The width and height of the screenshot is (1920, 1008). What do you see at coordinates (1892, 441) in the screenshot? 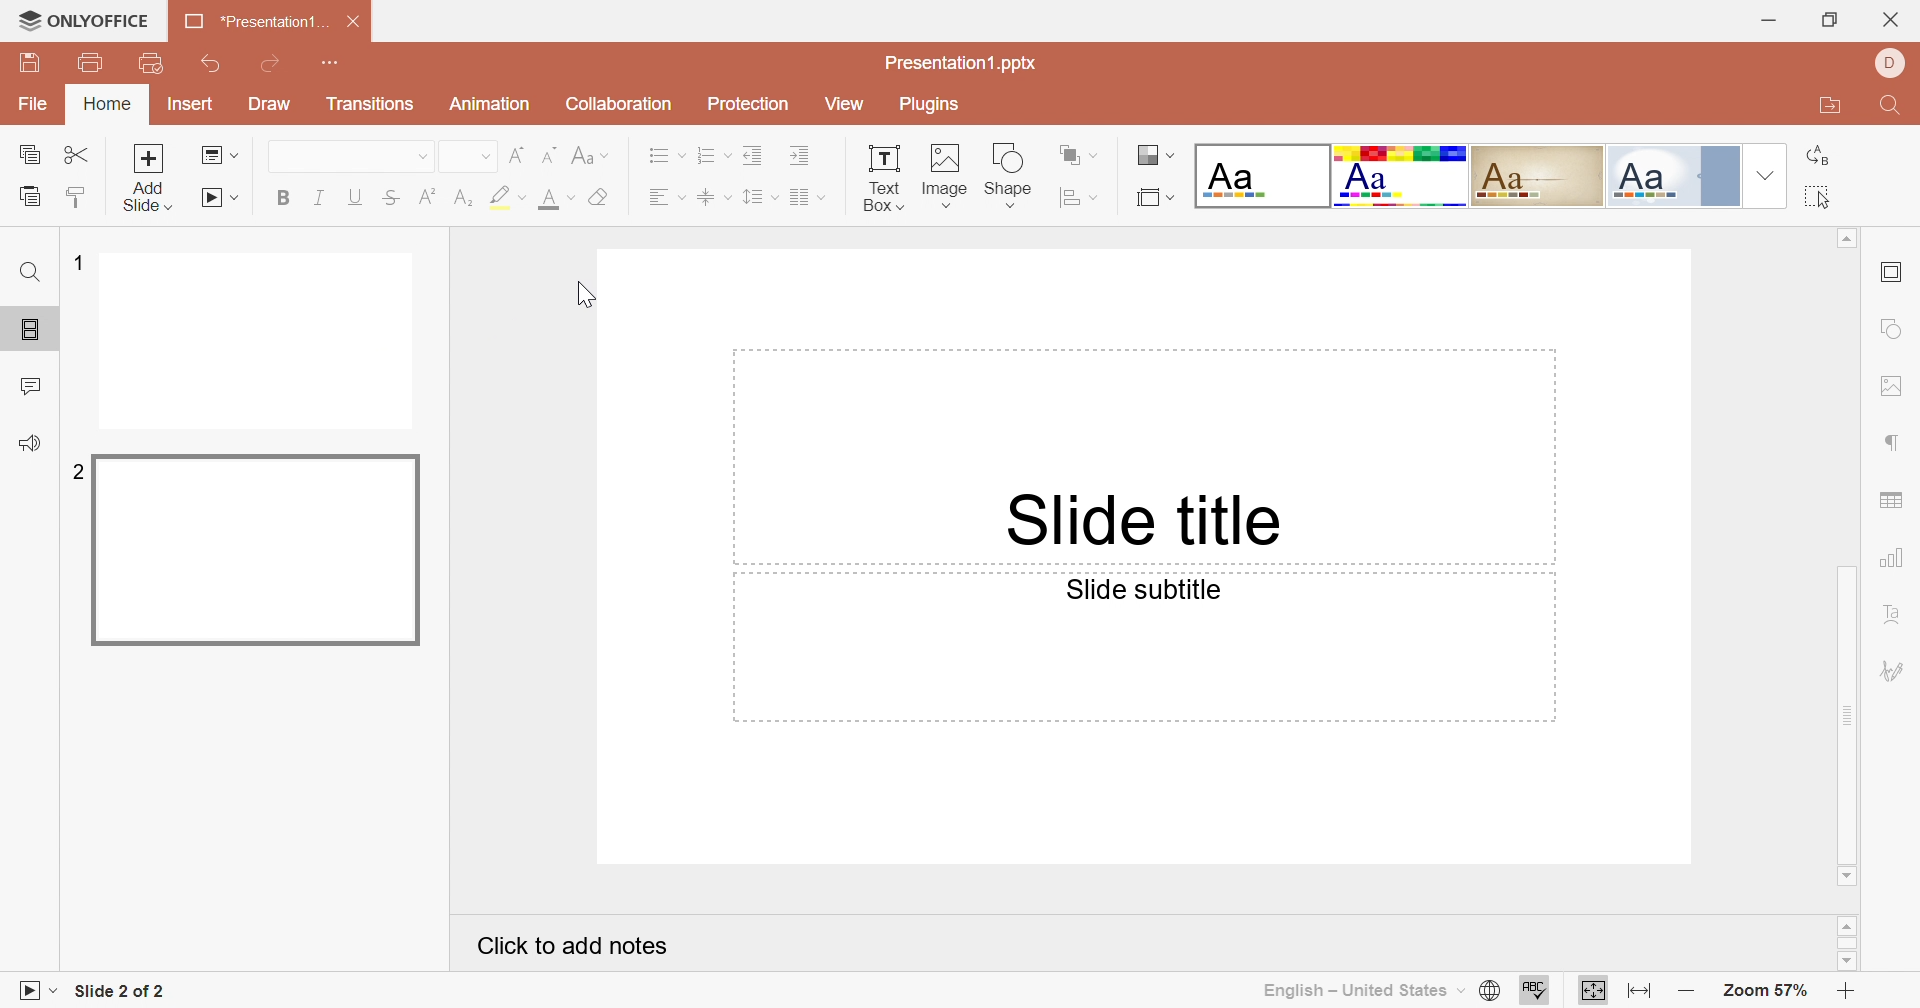
I see `paragraph settings` at bounding box center [1892, 441].